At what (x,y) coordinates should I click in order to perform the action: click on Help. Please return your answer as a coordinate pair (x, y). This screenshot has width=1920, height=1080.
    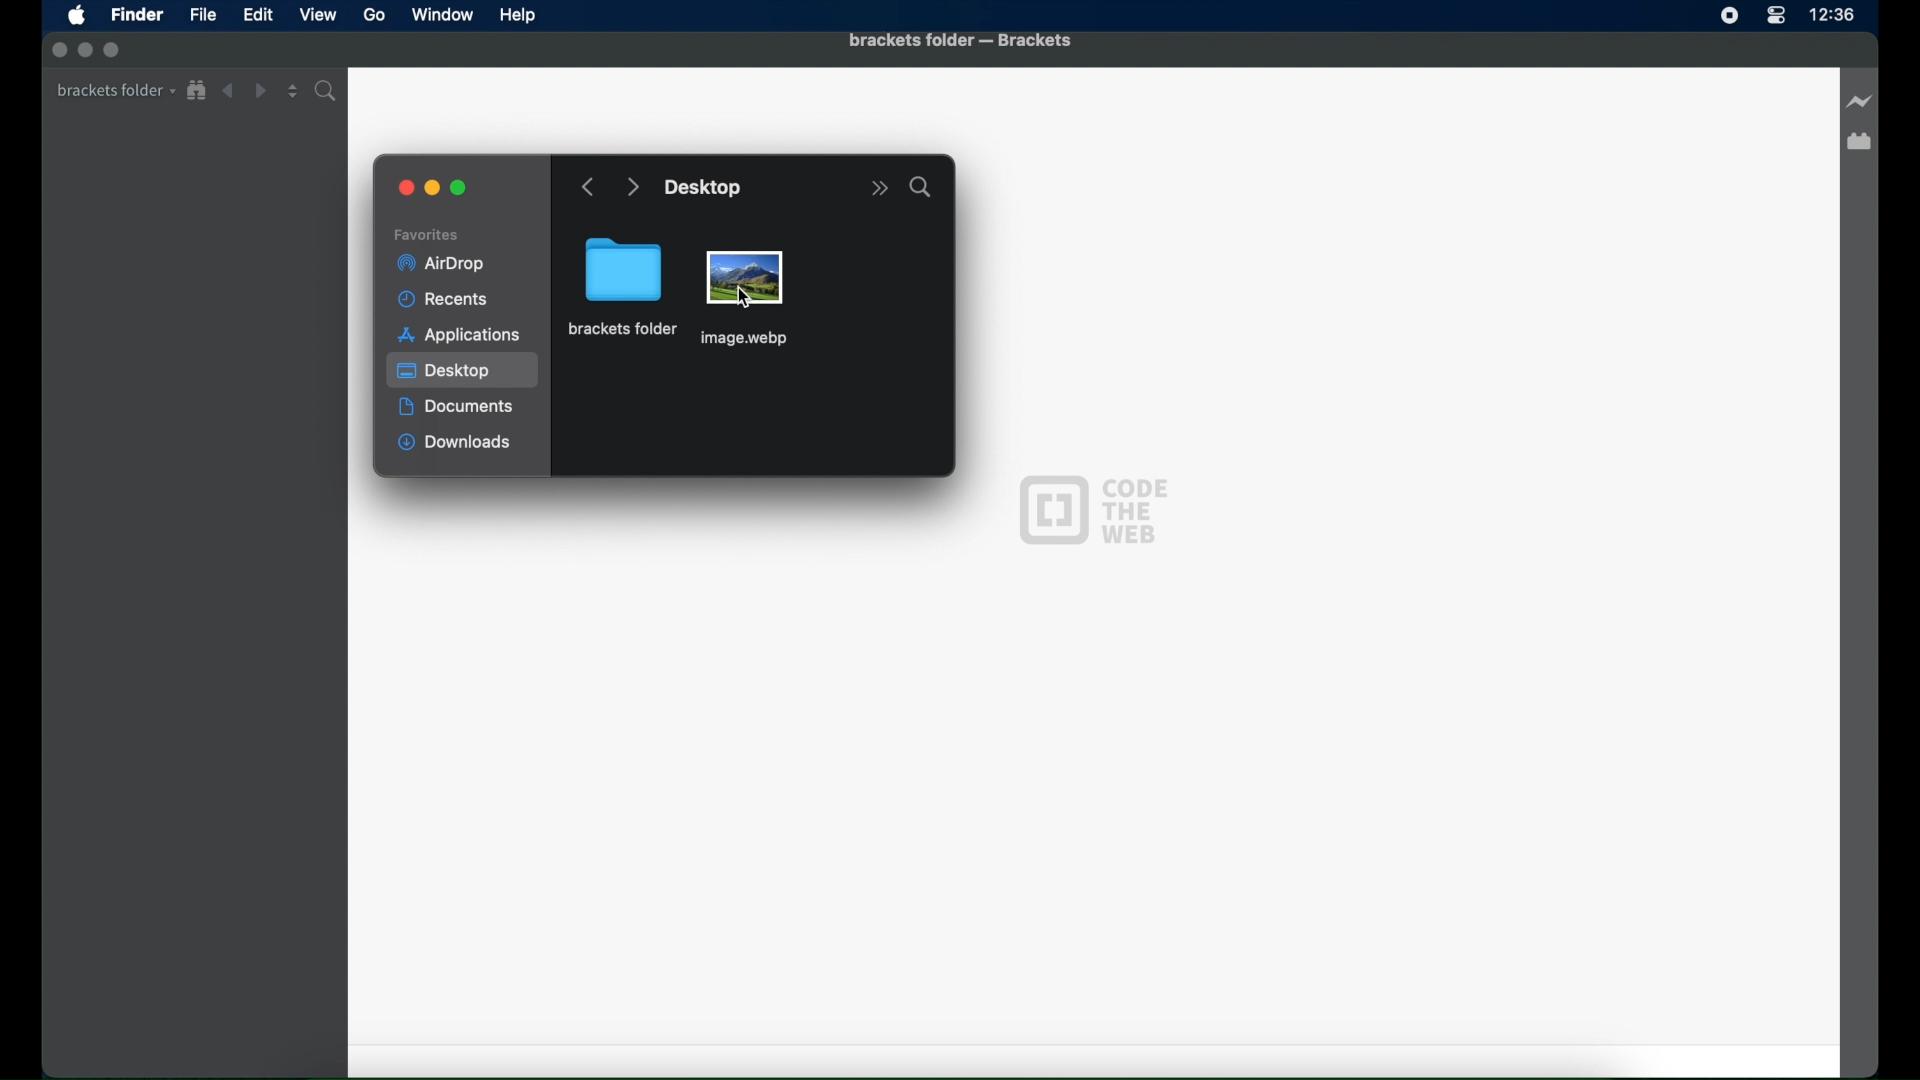
    Looking at the image, I should click on (518, 16).